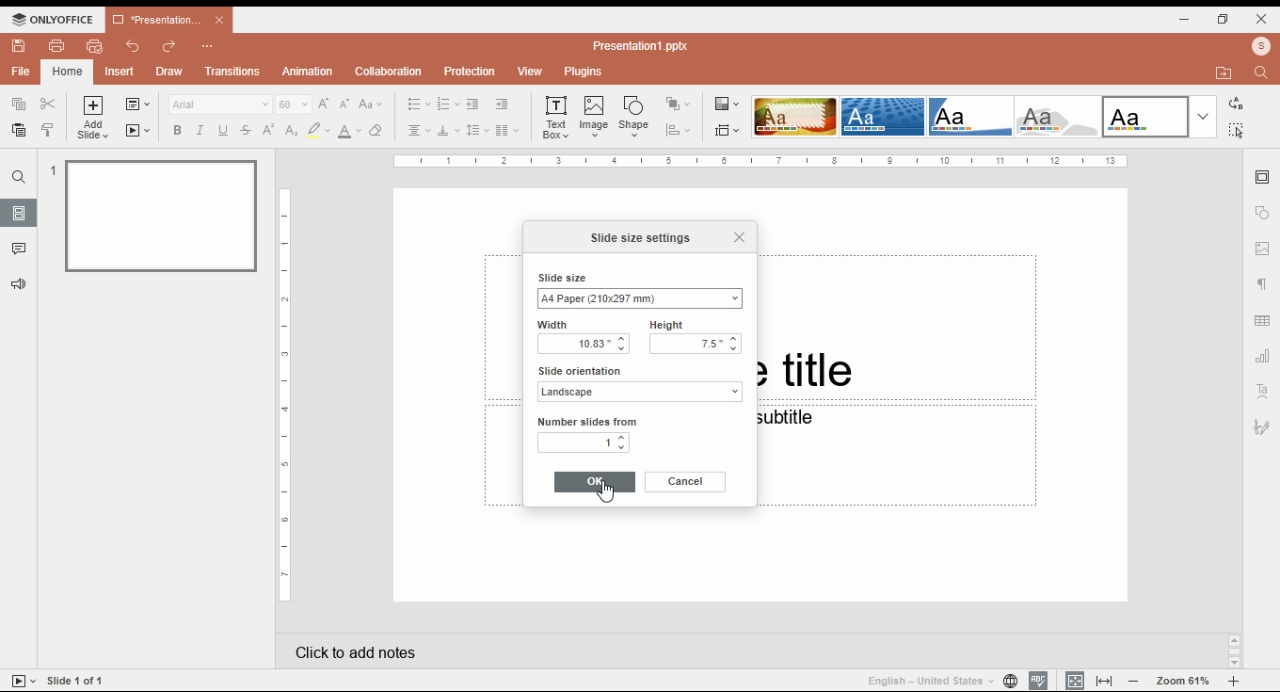  What do you see at coordinates (351, 131) in the screenshot?
I see `font color` at bounding box center [351, 131].